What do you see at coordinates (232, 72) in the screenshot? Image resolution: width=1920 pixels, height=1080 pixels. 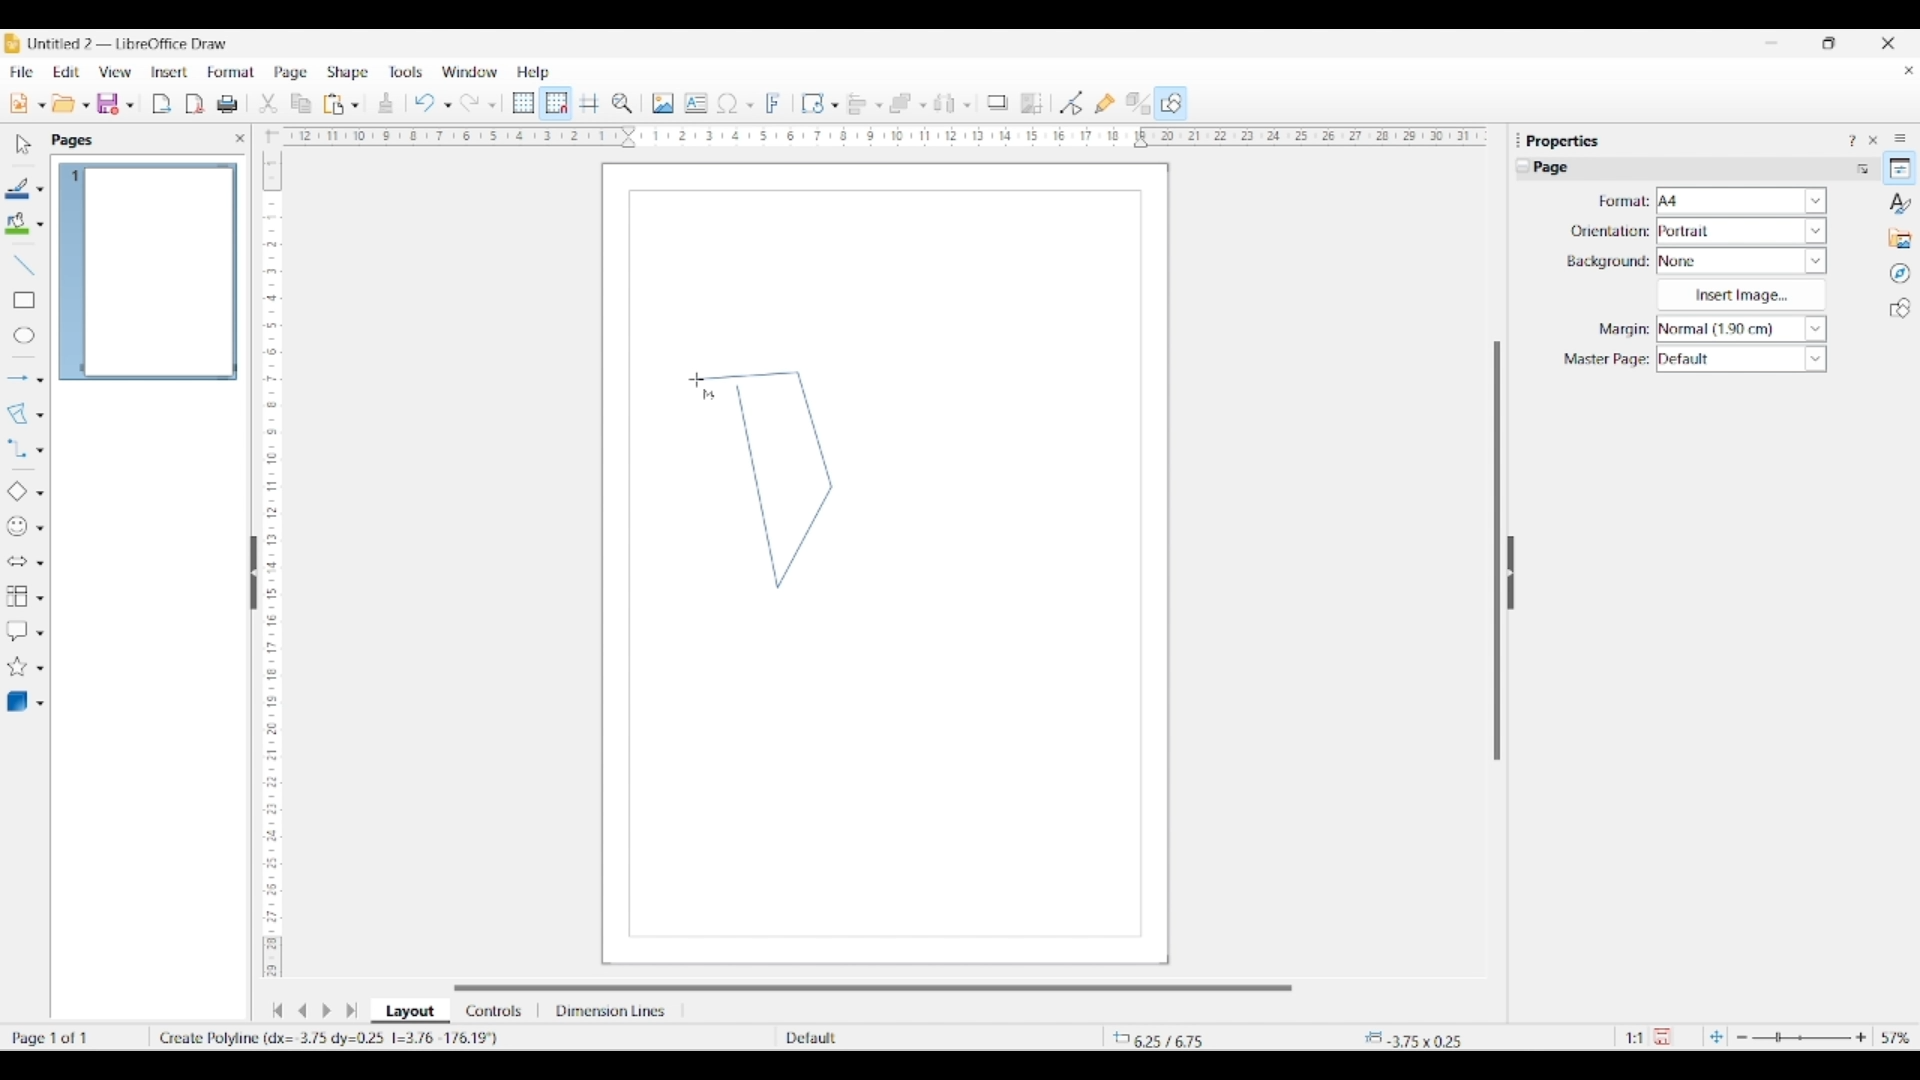 I see `Format` at bounding box center [232, 72].